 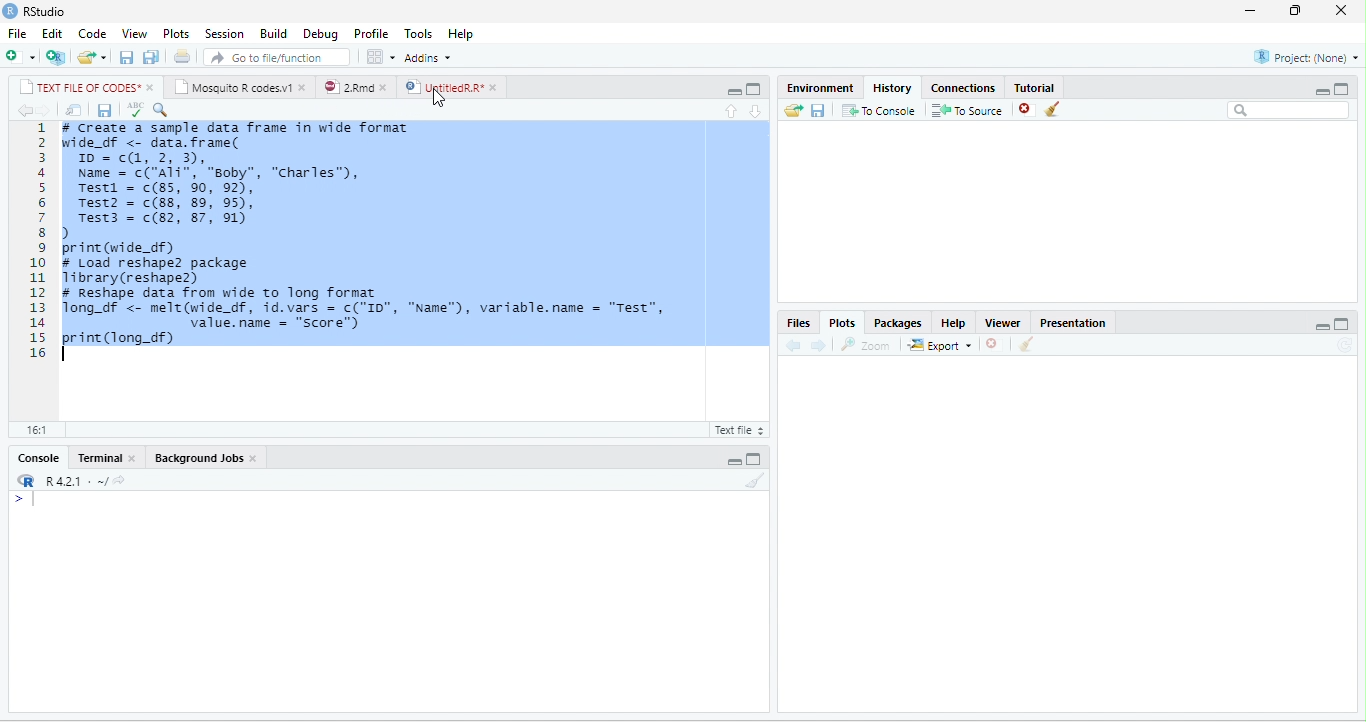 I want to click on Plots, so click(x=843, y=323).